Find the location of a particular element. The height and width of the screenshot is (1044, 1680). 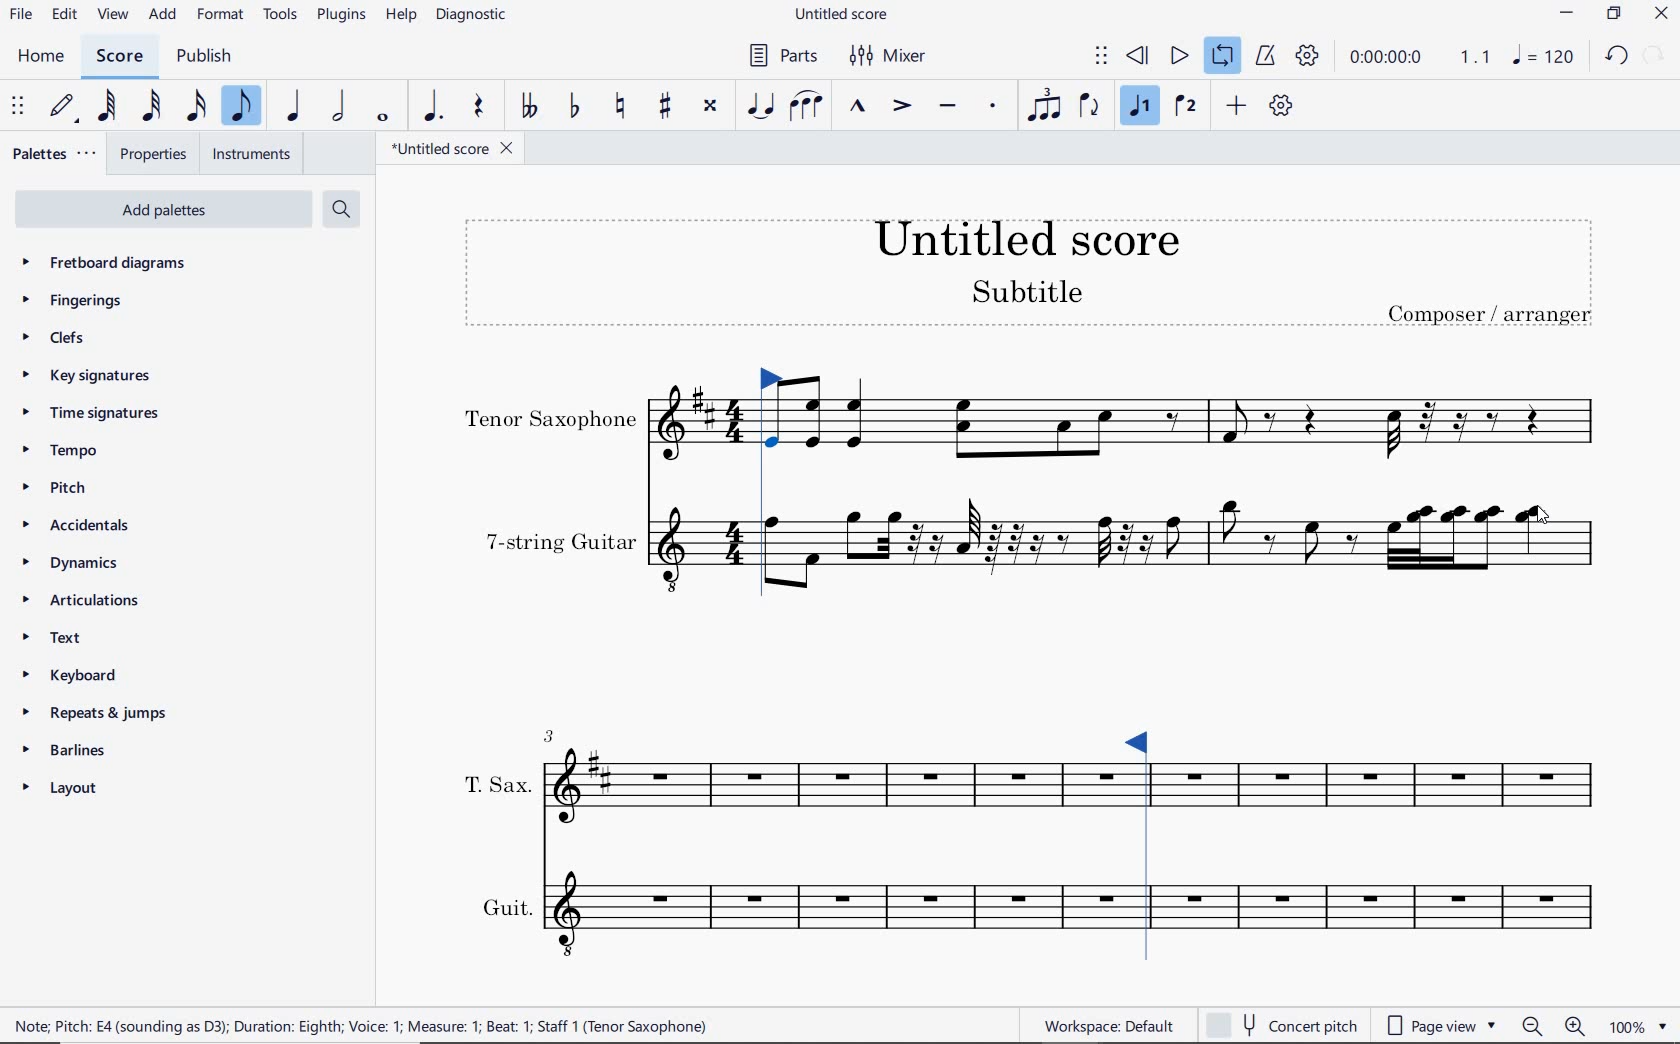

MARCATO is located at coordinates (857, 107).